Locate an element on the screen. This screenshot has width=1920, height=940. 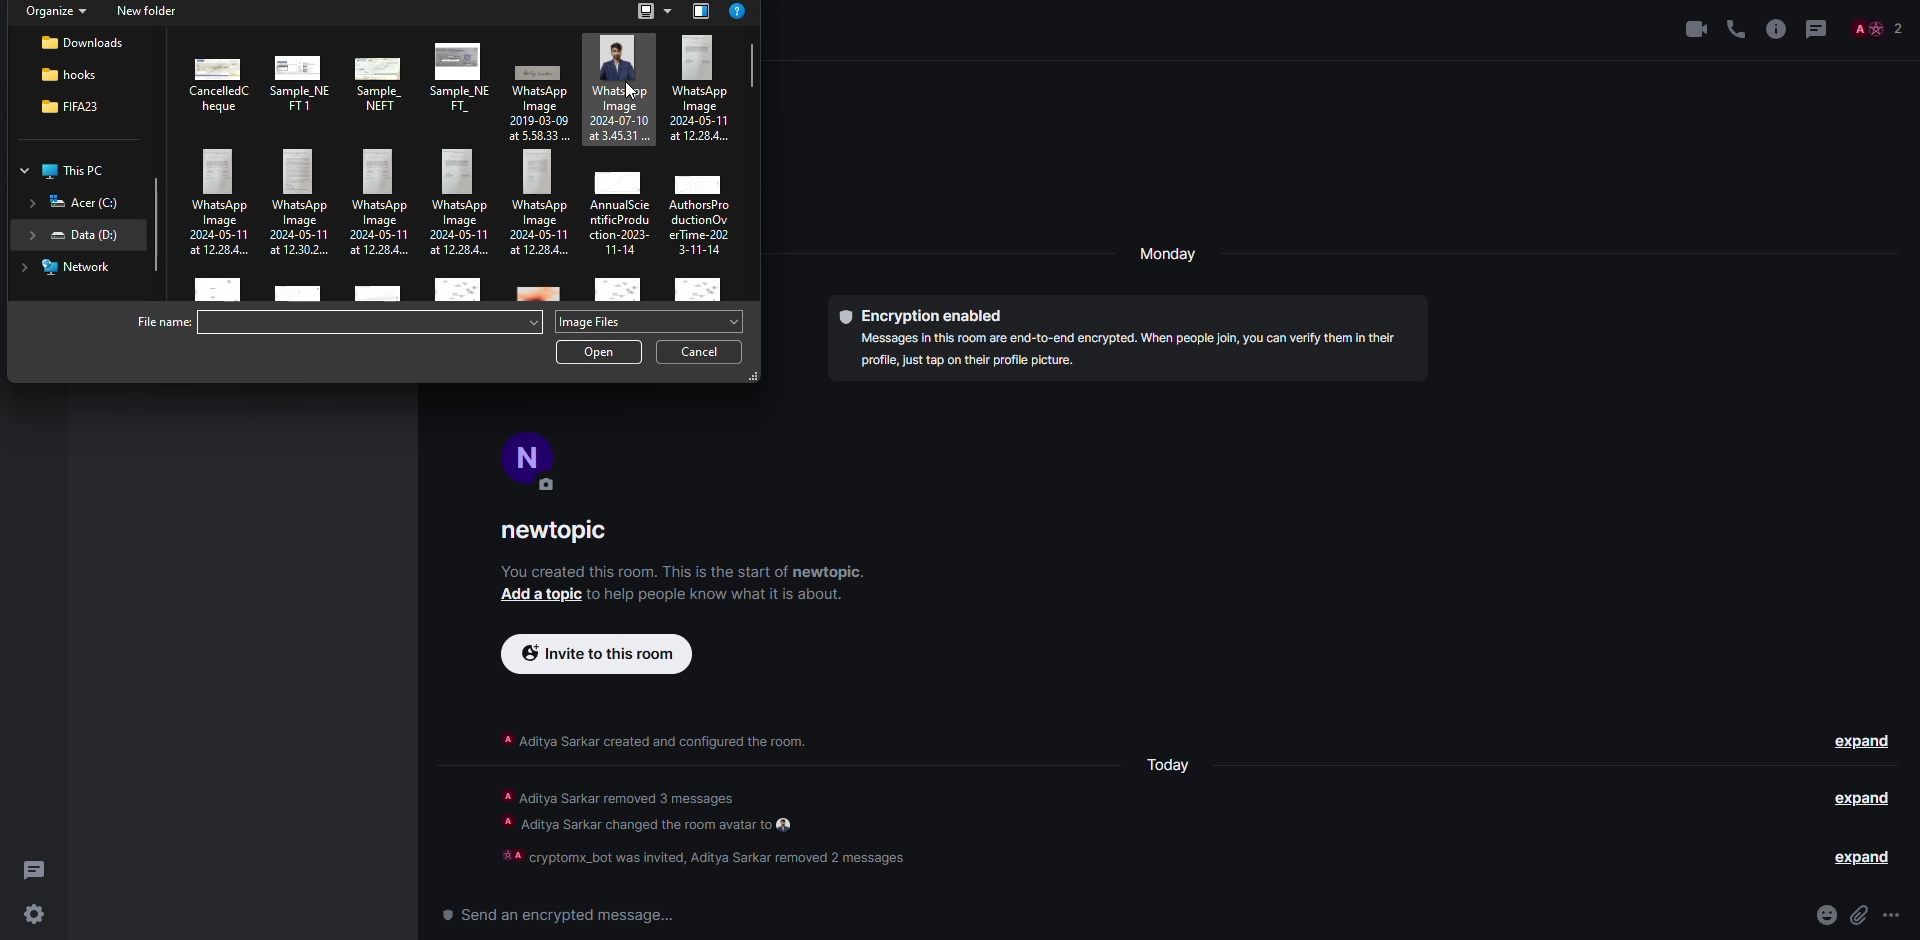
view is located at coordinates (653, 12).